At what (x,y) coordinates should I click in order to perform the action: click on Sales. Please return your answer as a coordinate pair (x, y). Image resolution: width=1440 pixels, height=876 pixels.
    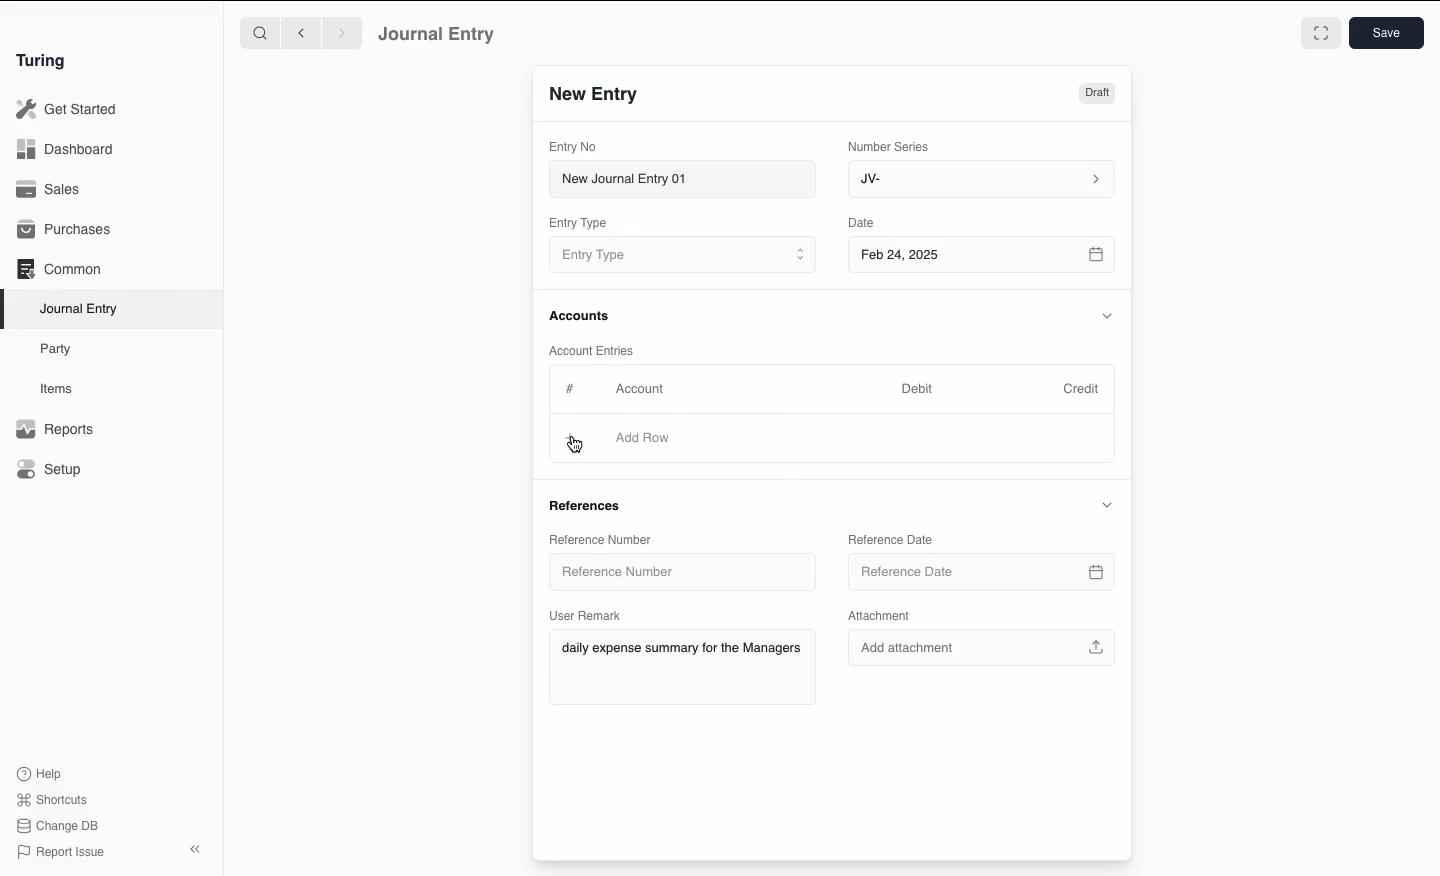
    Looking at the image, I should click on (51, 189).